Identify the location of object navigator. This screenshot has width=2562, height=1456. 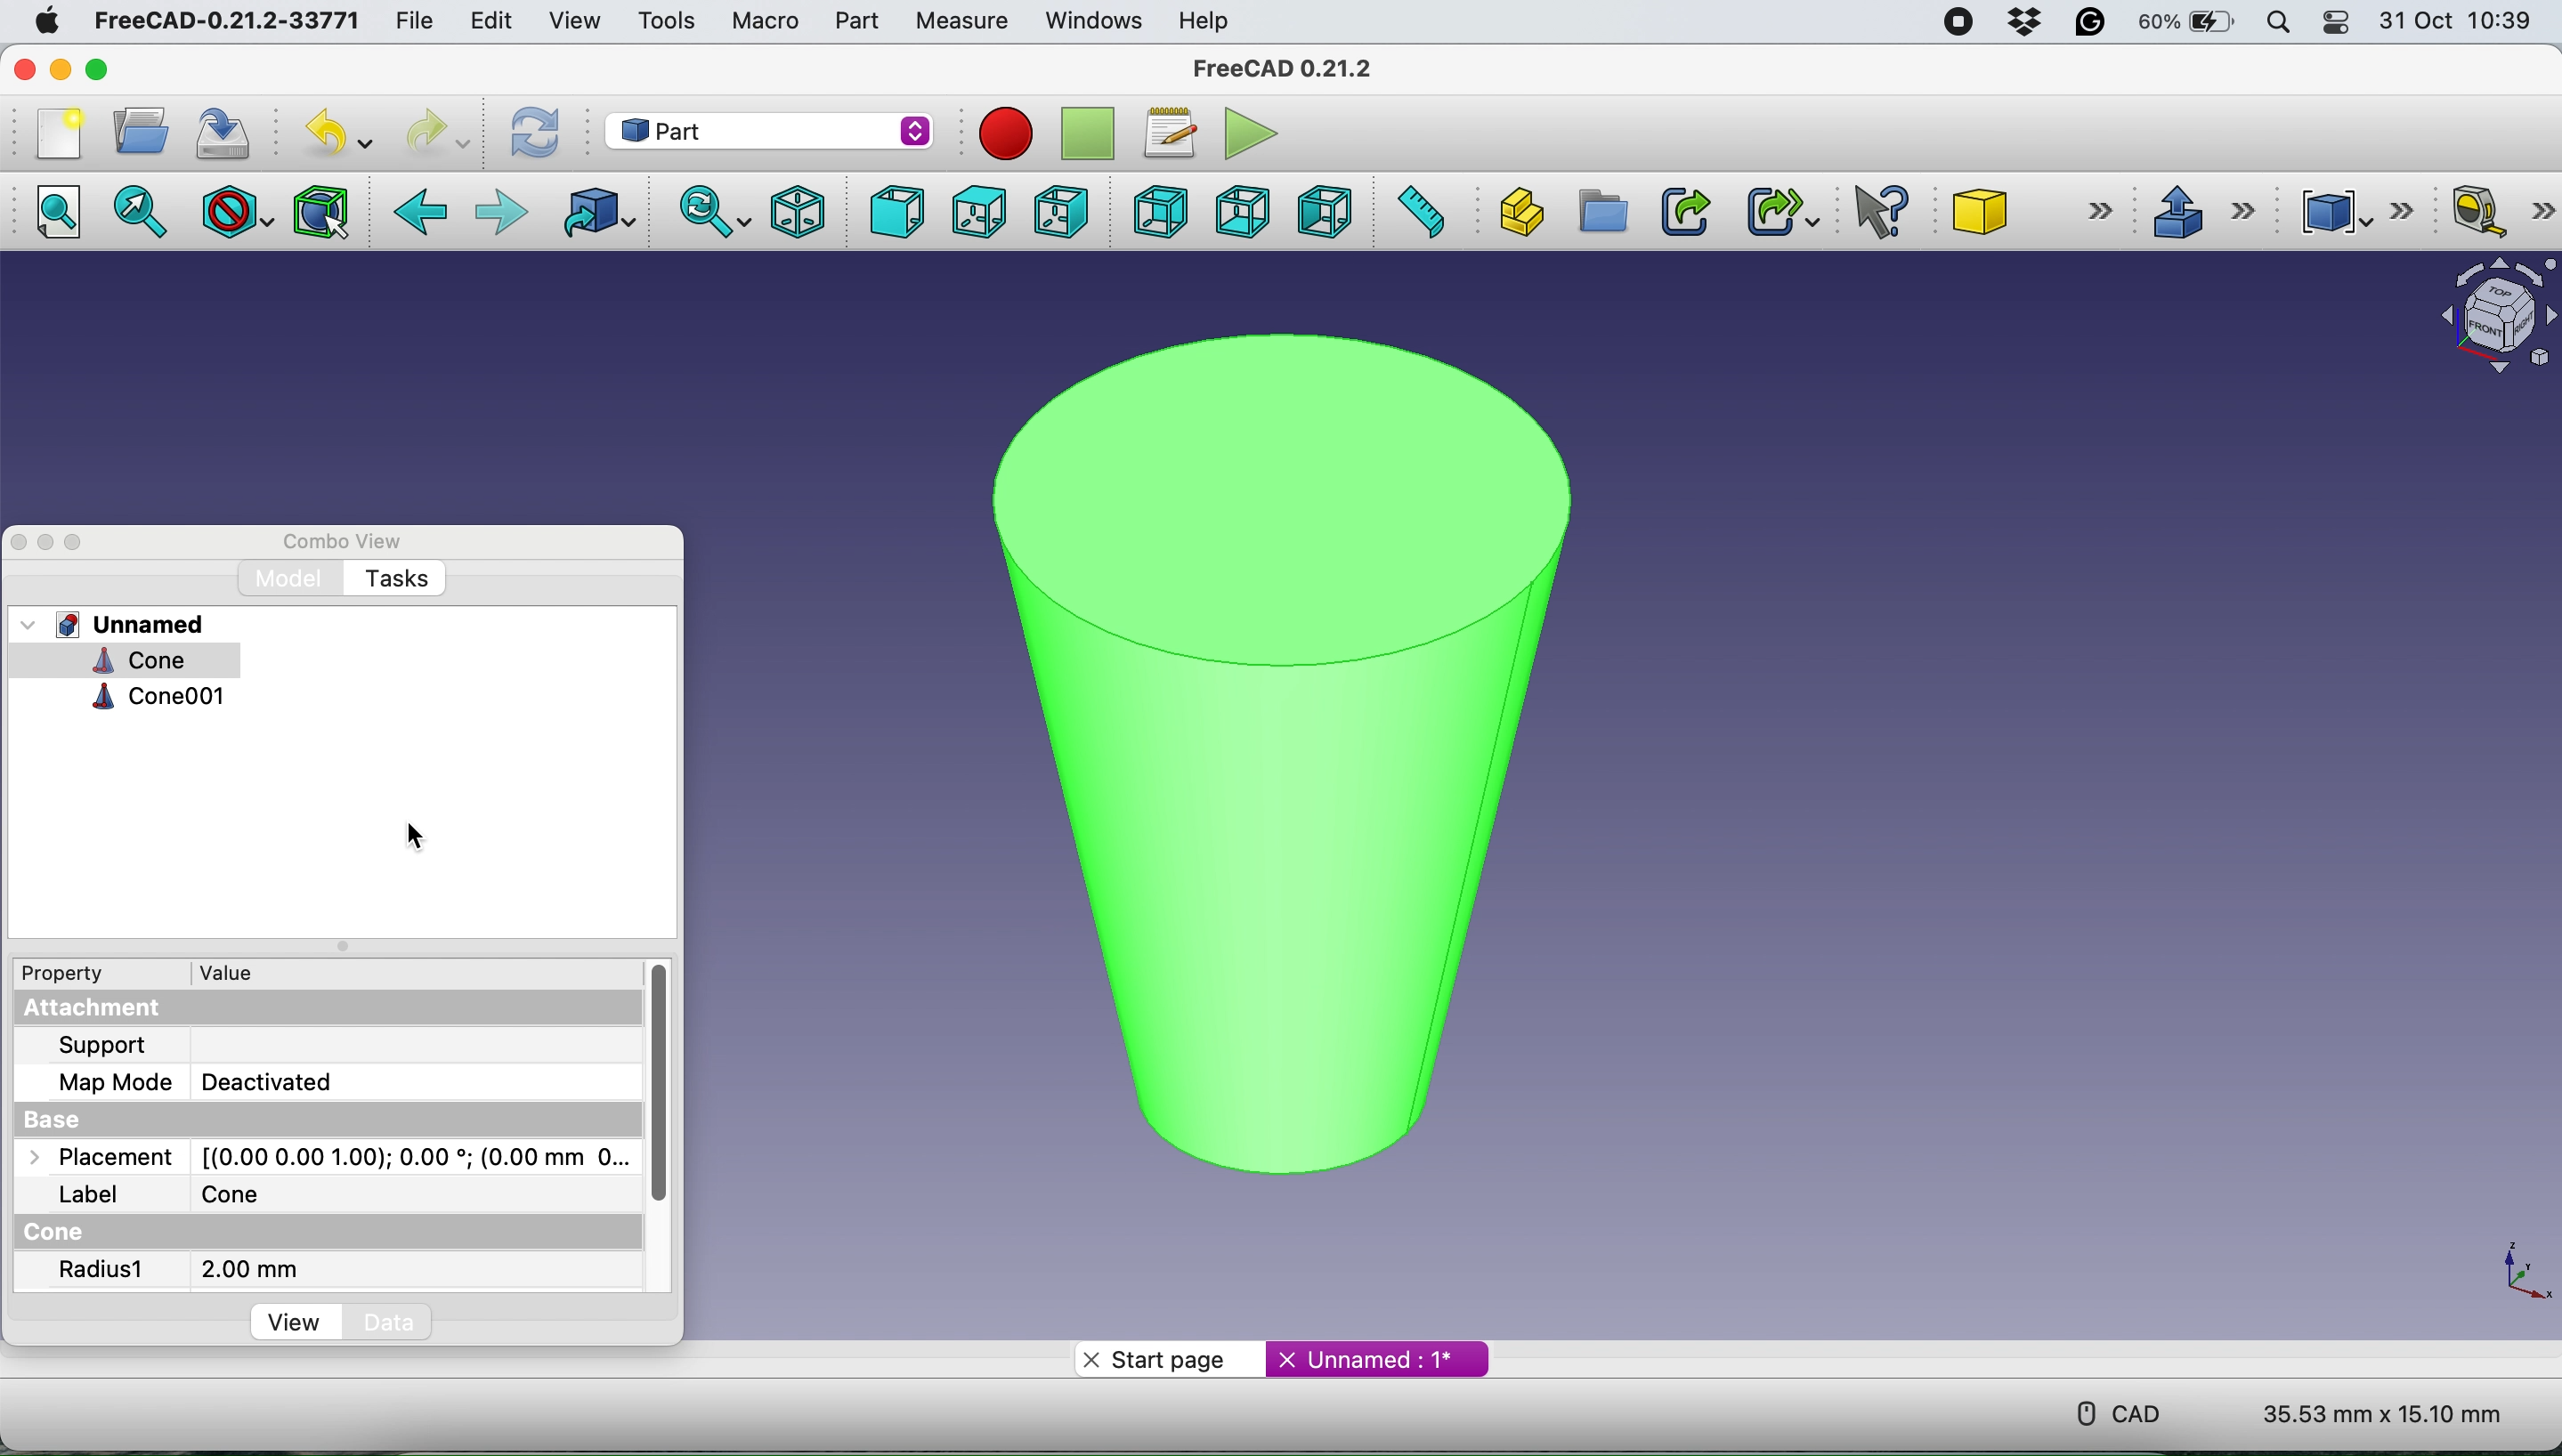
(2487, 316).